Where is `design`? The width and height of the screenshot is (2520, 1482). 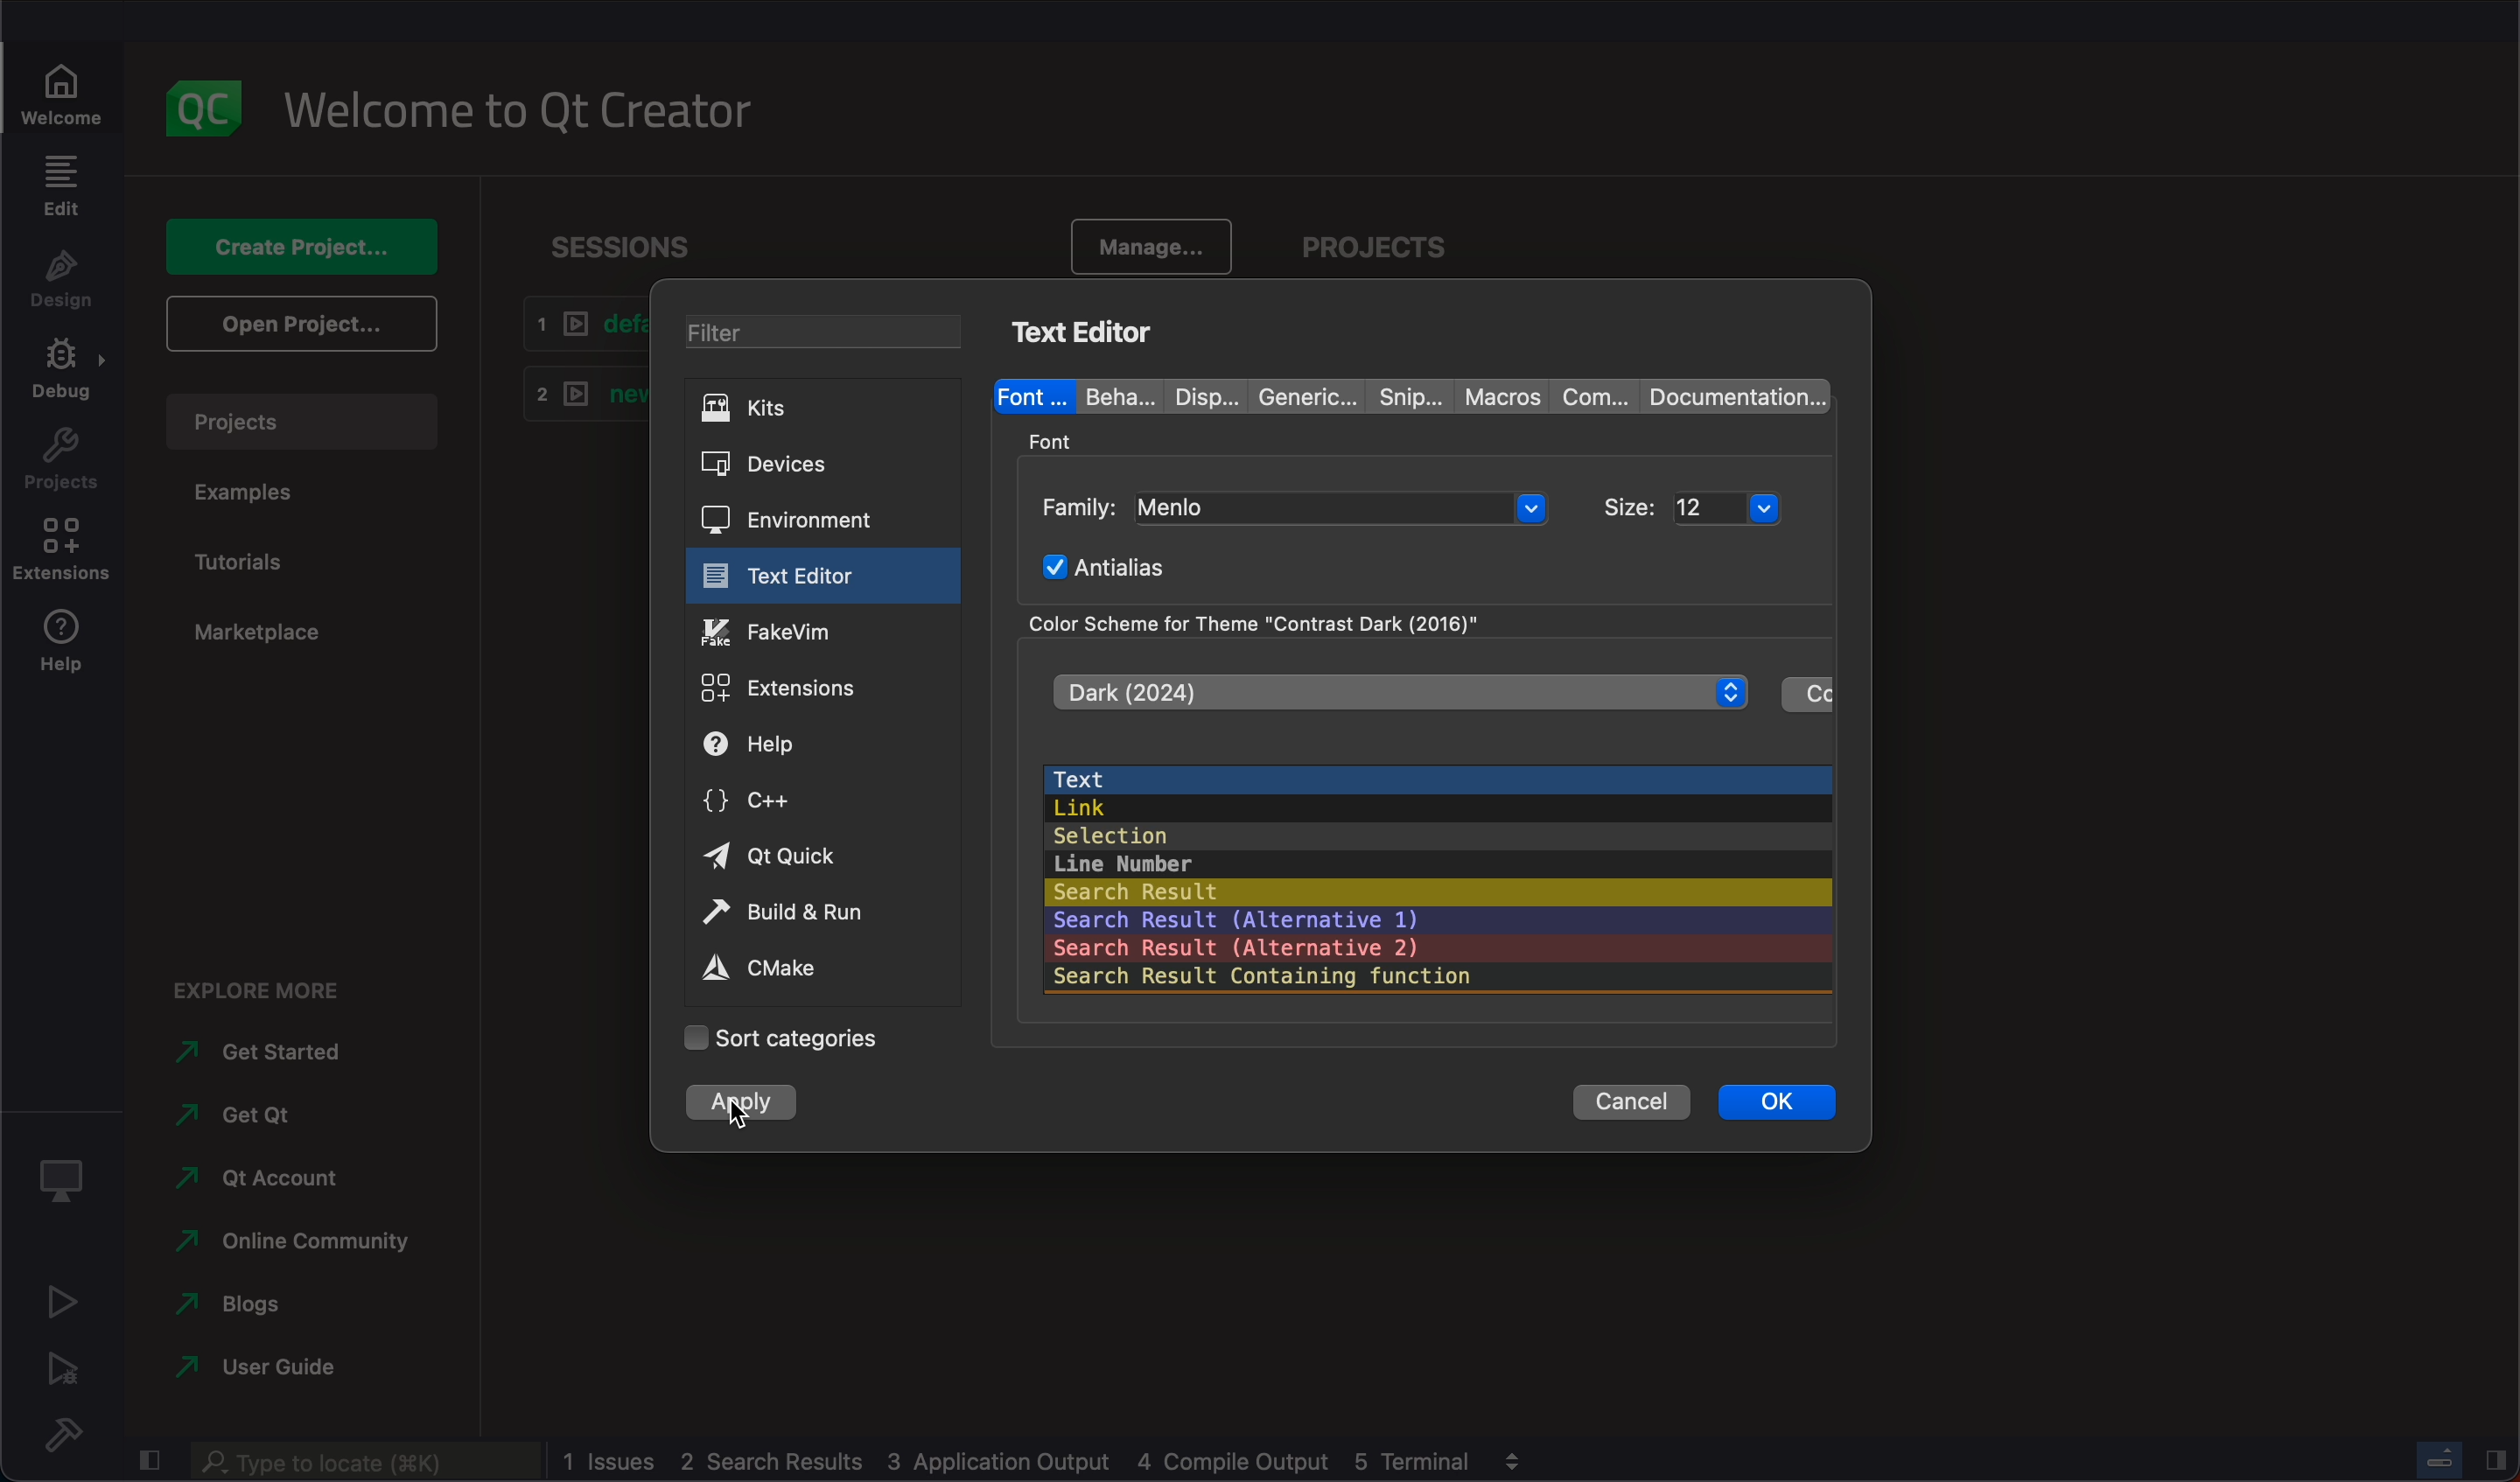 design is located at coordinates (59, 284).